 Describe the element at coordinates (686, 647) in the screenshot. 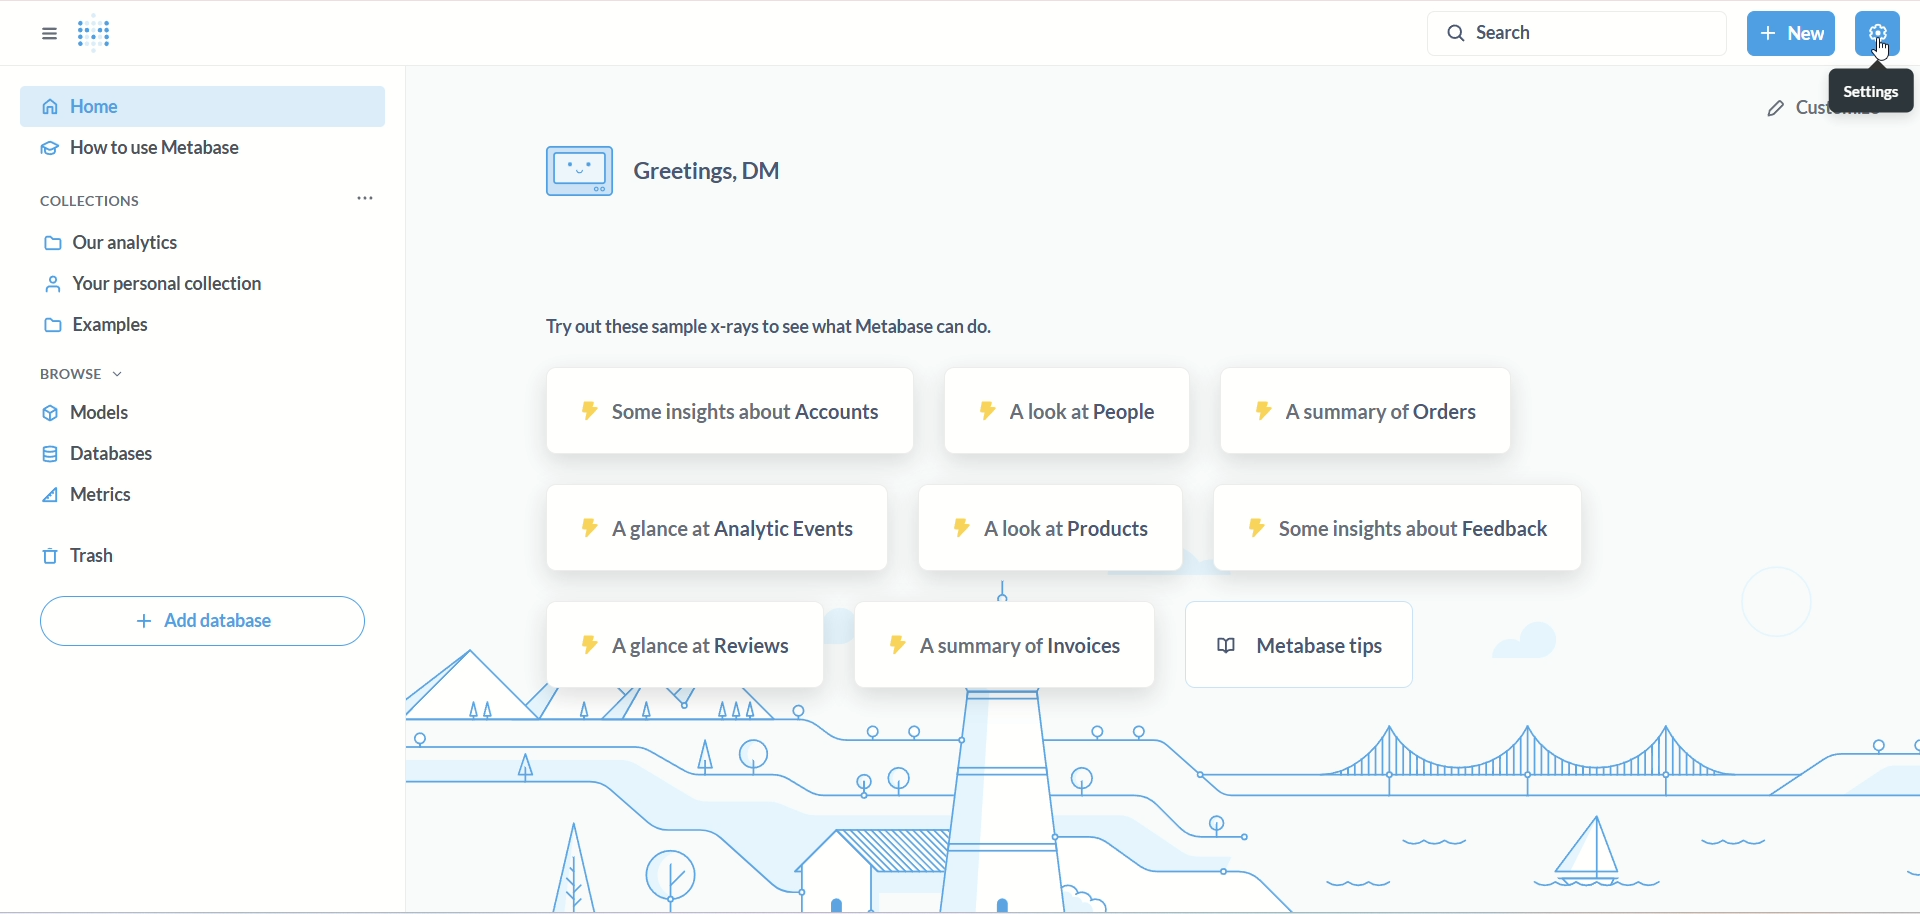

I see `reviews` at that location.